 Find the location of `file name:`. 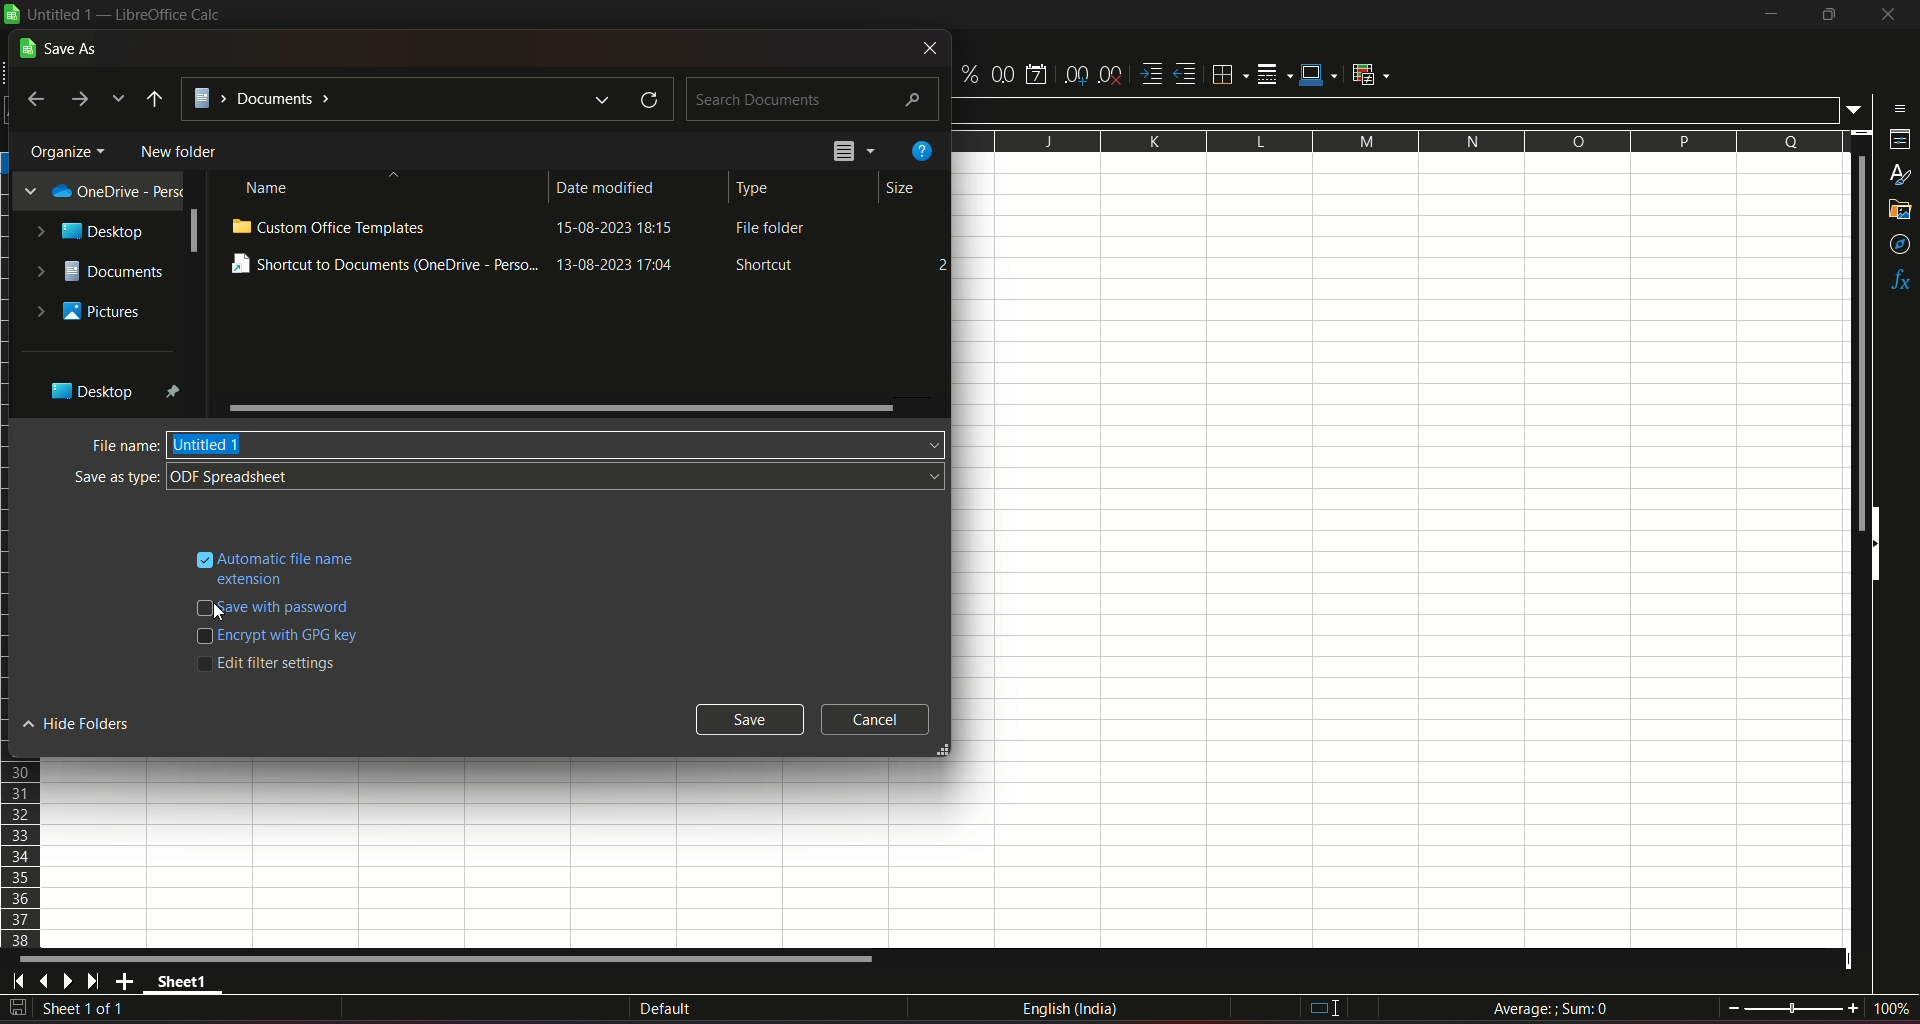

file name: is located at coordinates (122, 445).